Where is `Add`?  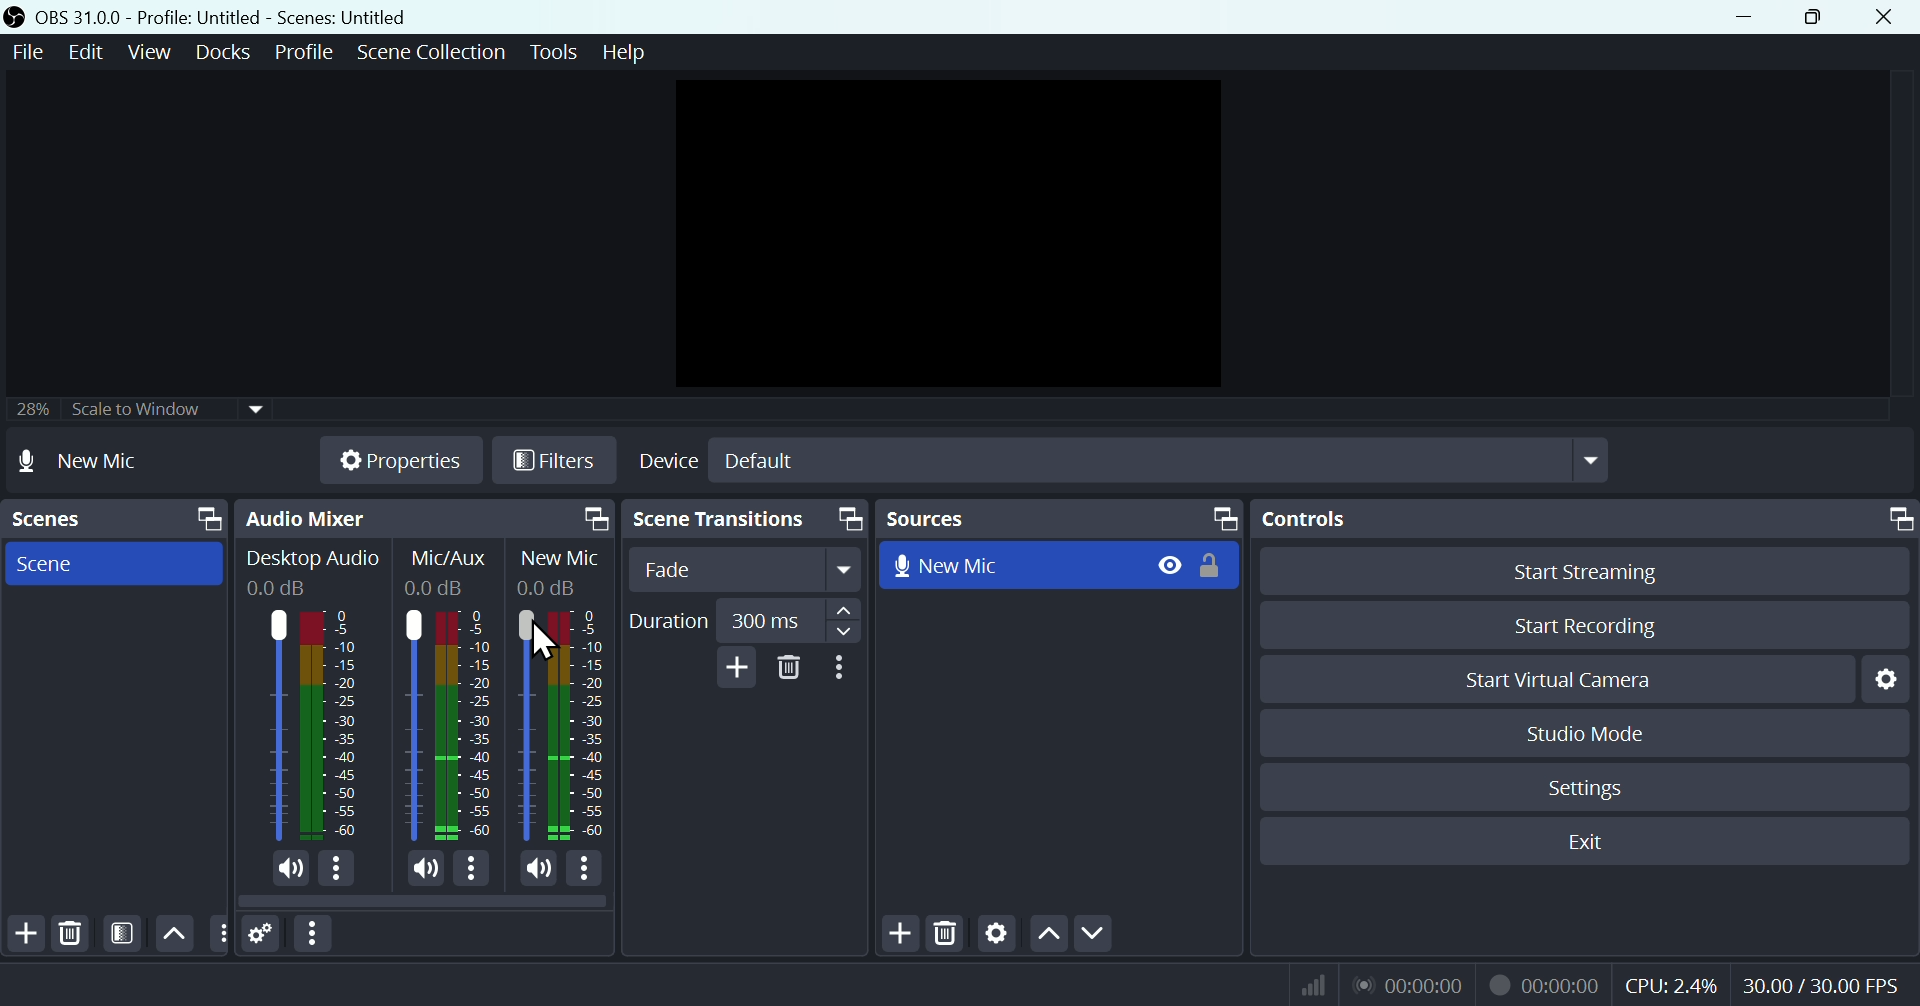
Add is located at coordinates (733, 667).